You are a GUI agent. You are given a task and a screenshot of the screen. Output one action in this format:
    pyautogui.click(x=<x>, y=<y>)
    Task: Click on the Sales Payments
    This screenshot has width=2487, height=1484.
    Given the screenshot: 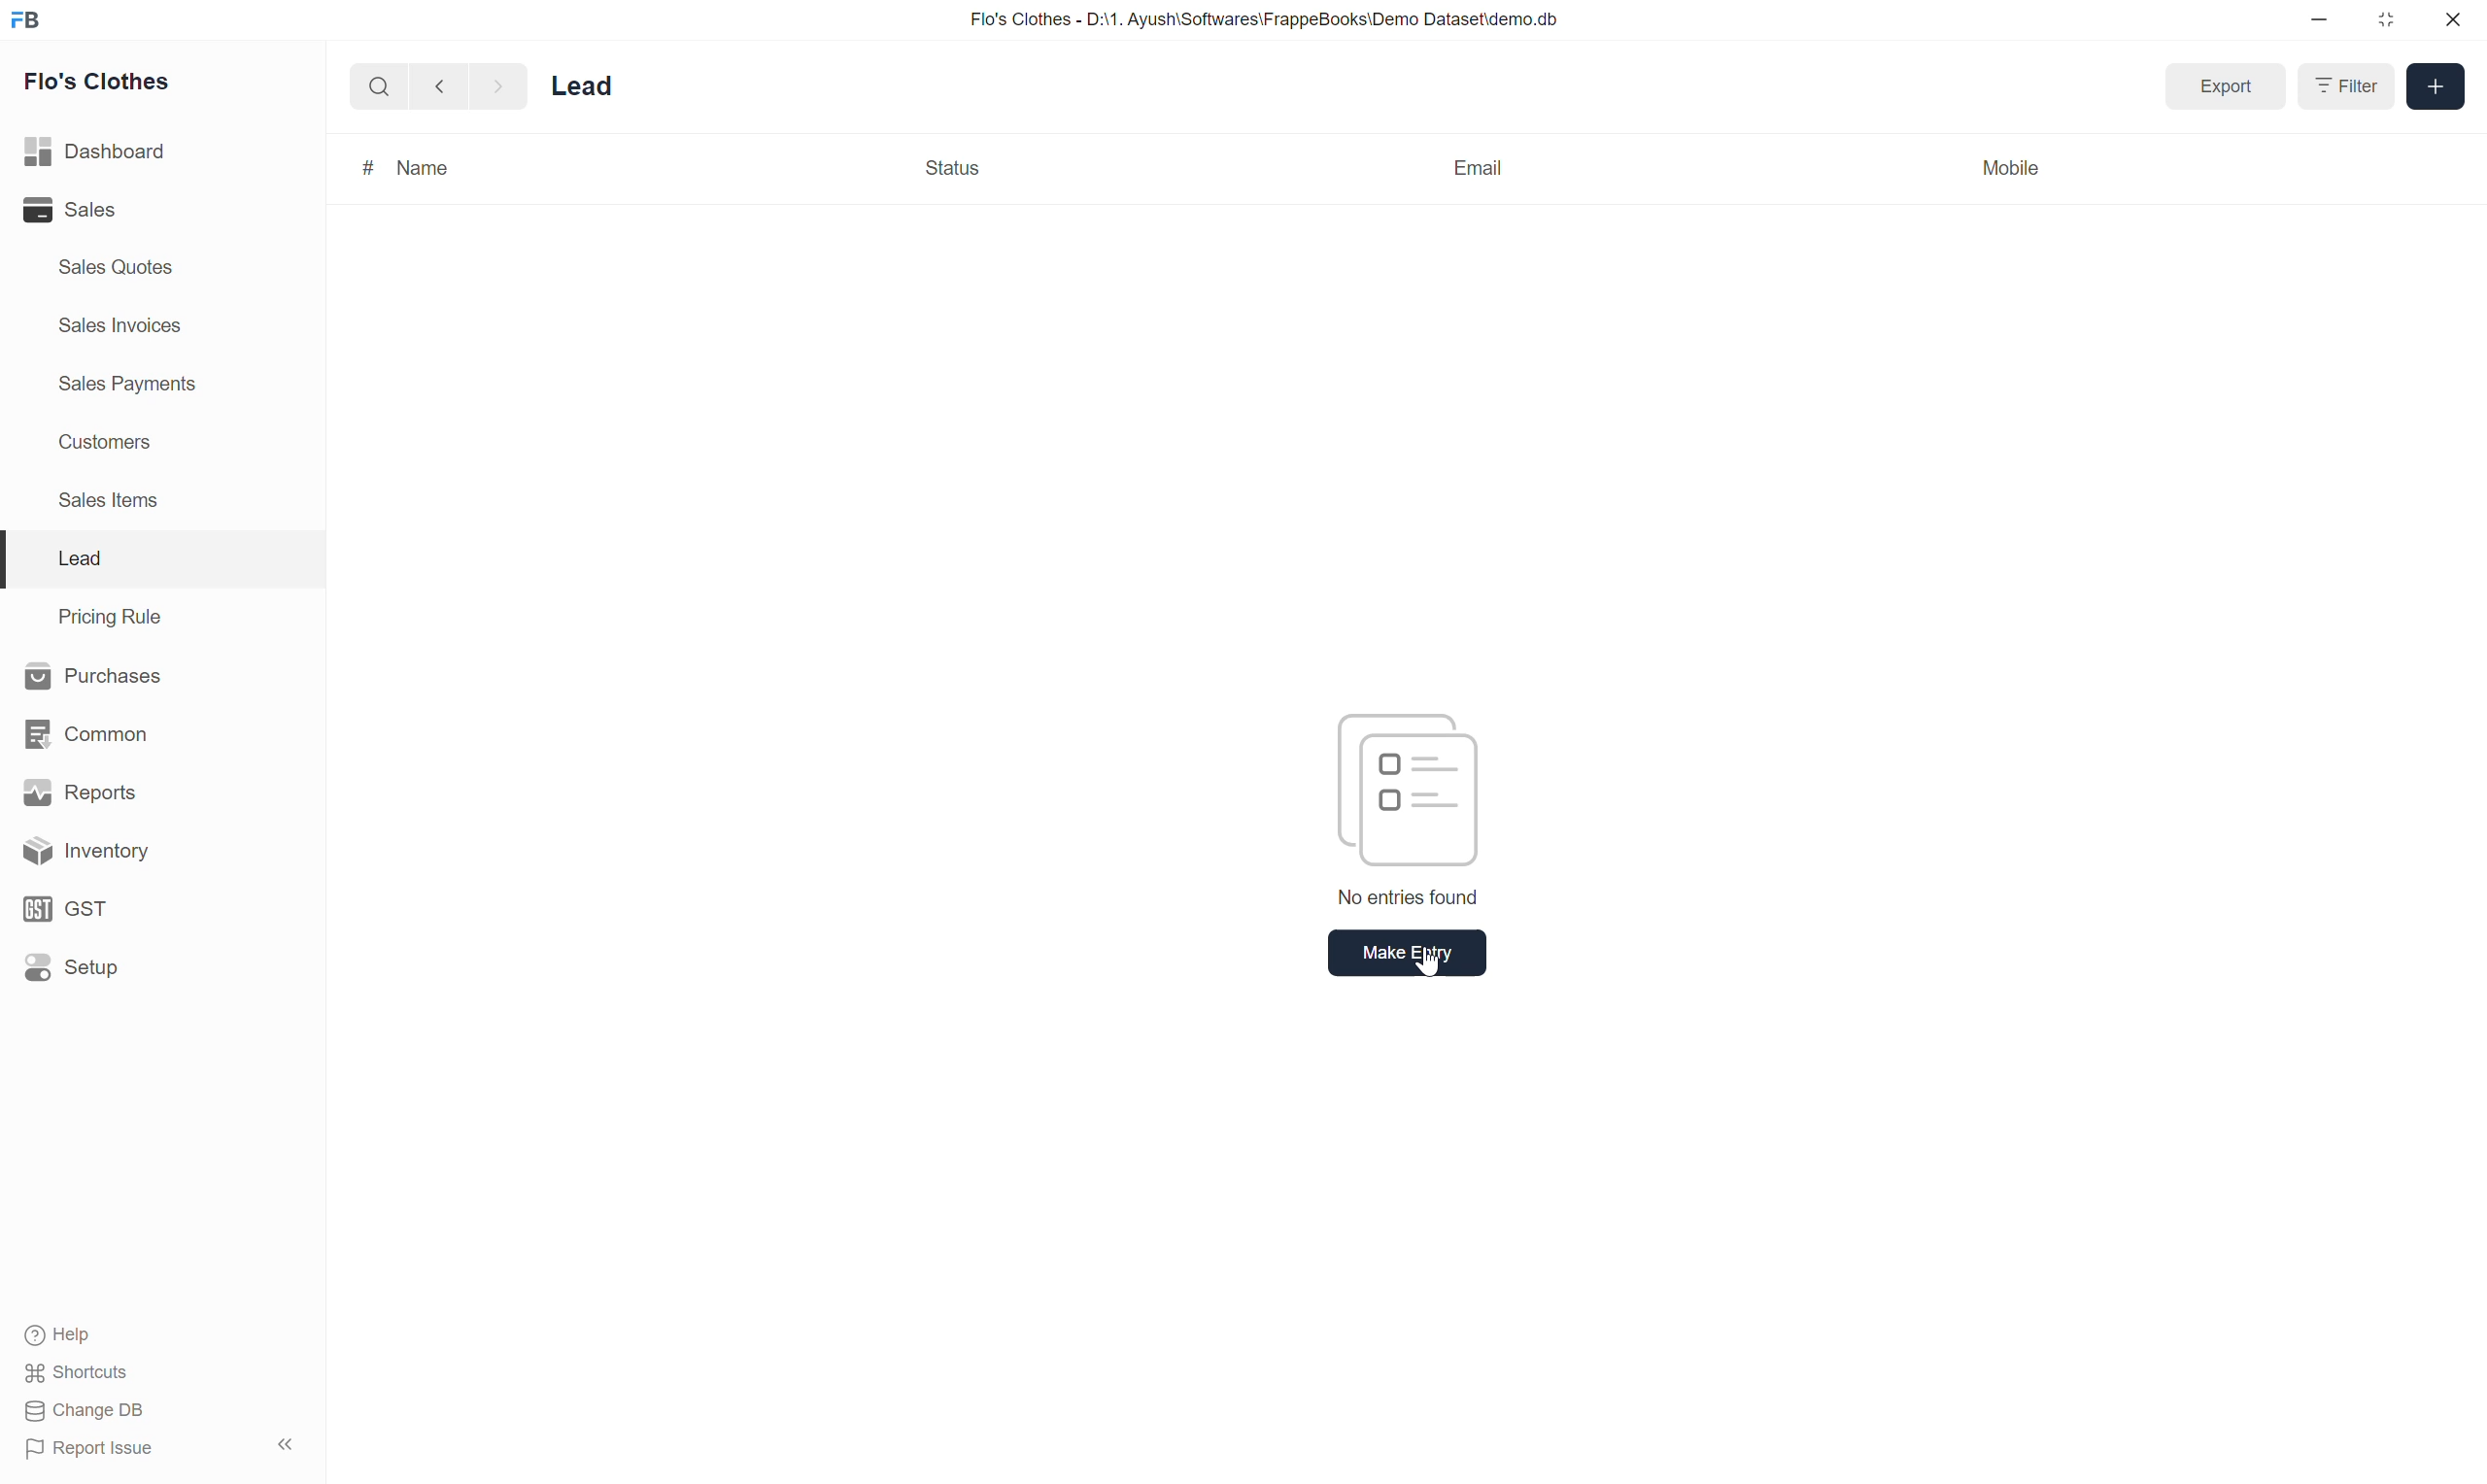 What is the action you would take?
    pyautogui.click(x=131, y=386)
    